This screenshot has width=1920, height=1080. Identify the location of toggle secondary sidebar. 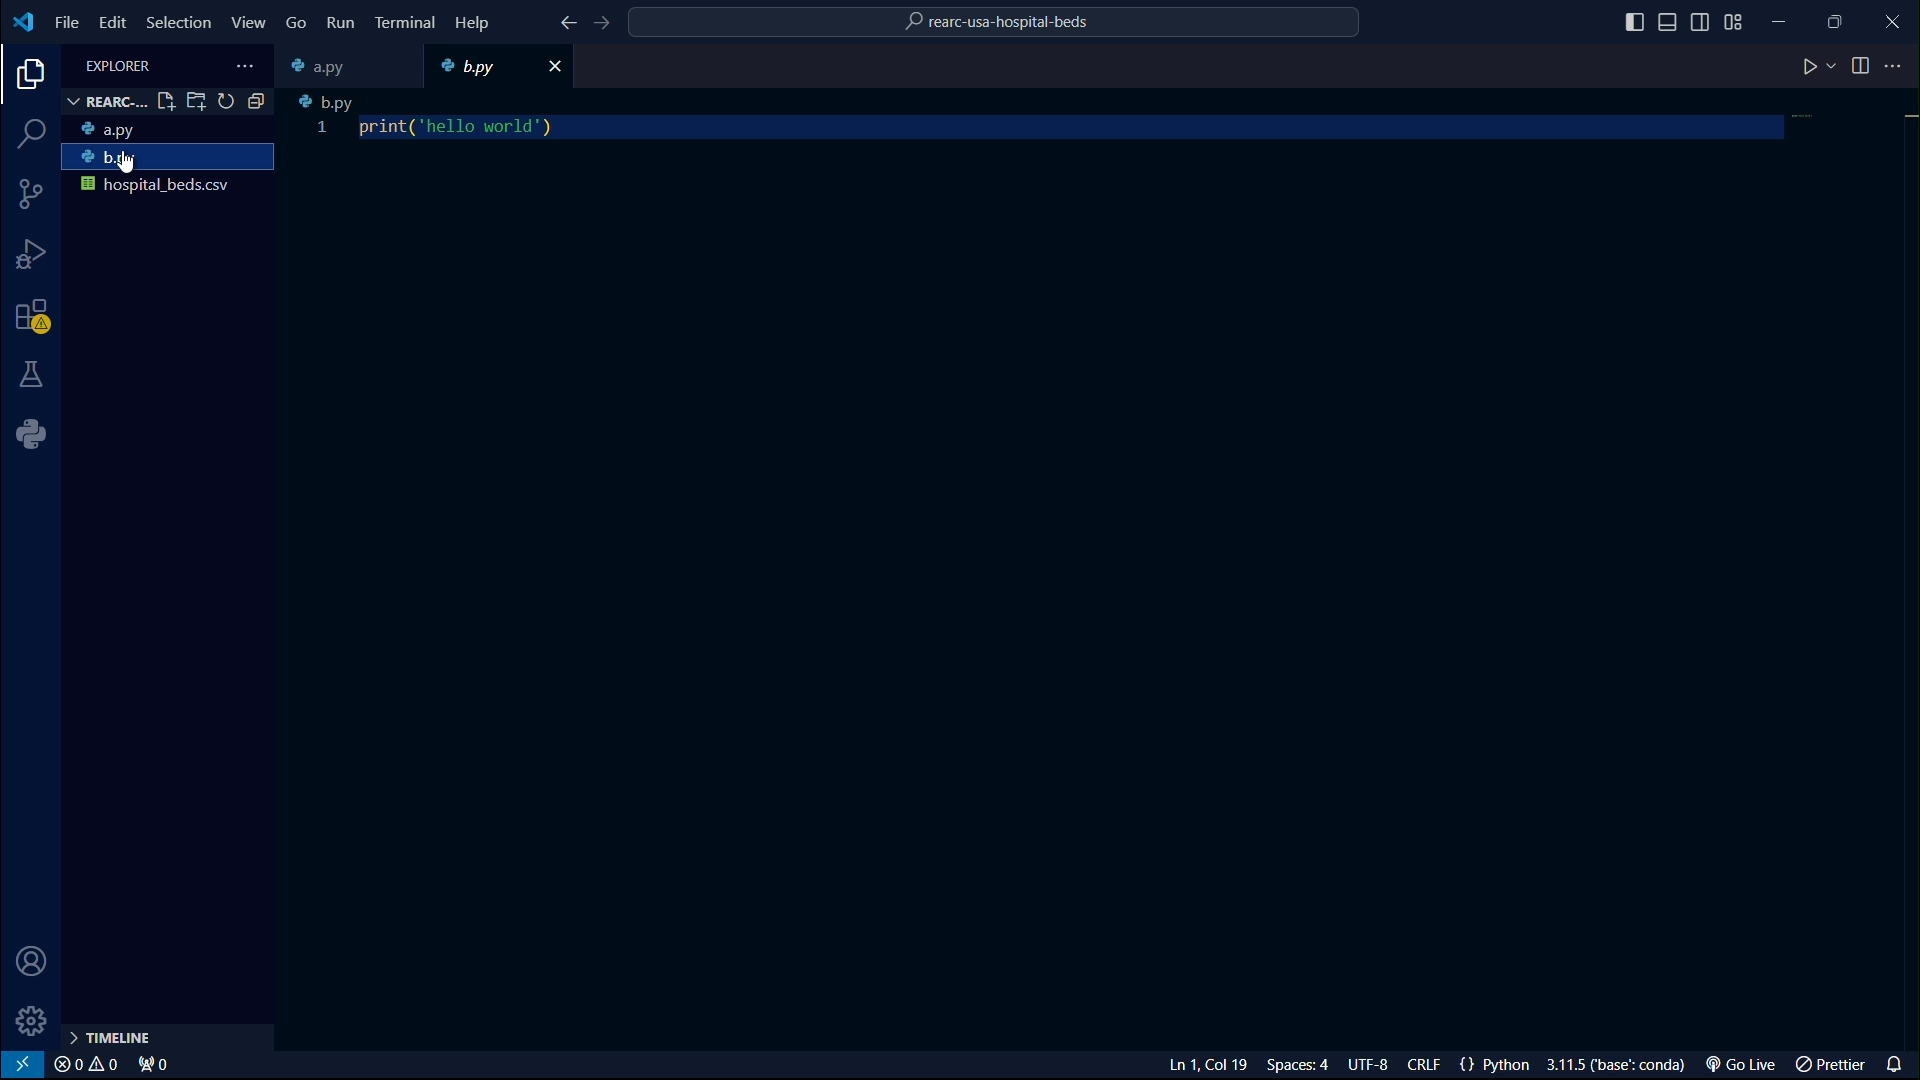
(1703, 19).